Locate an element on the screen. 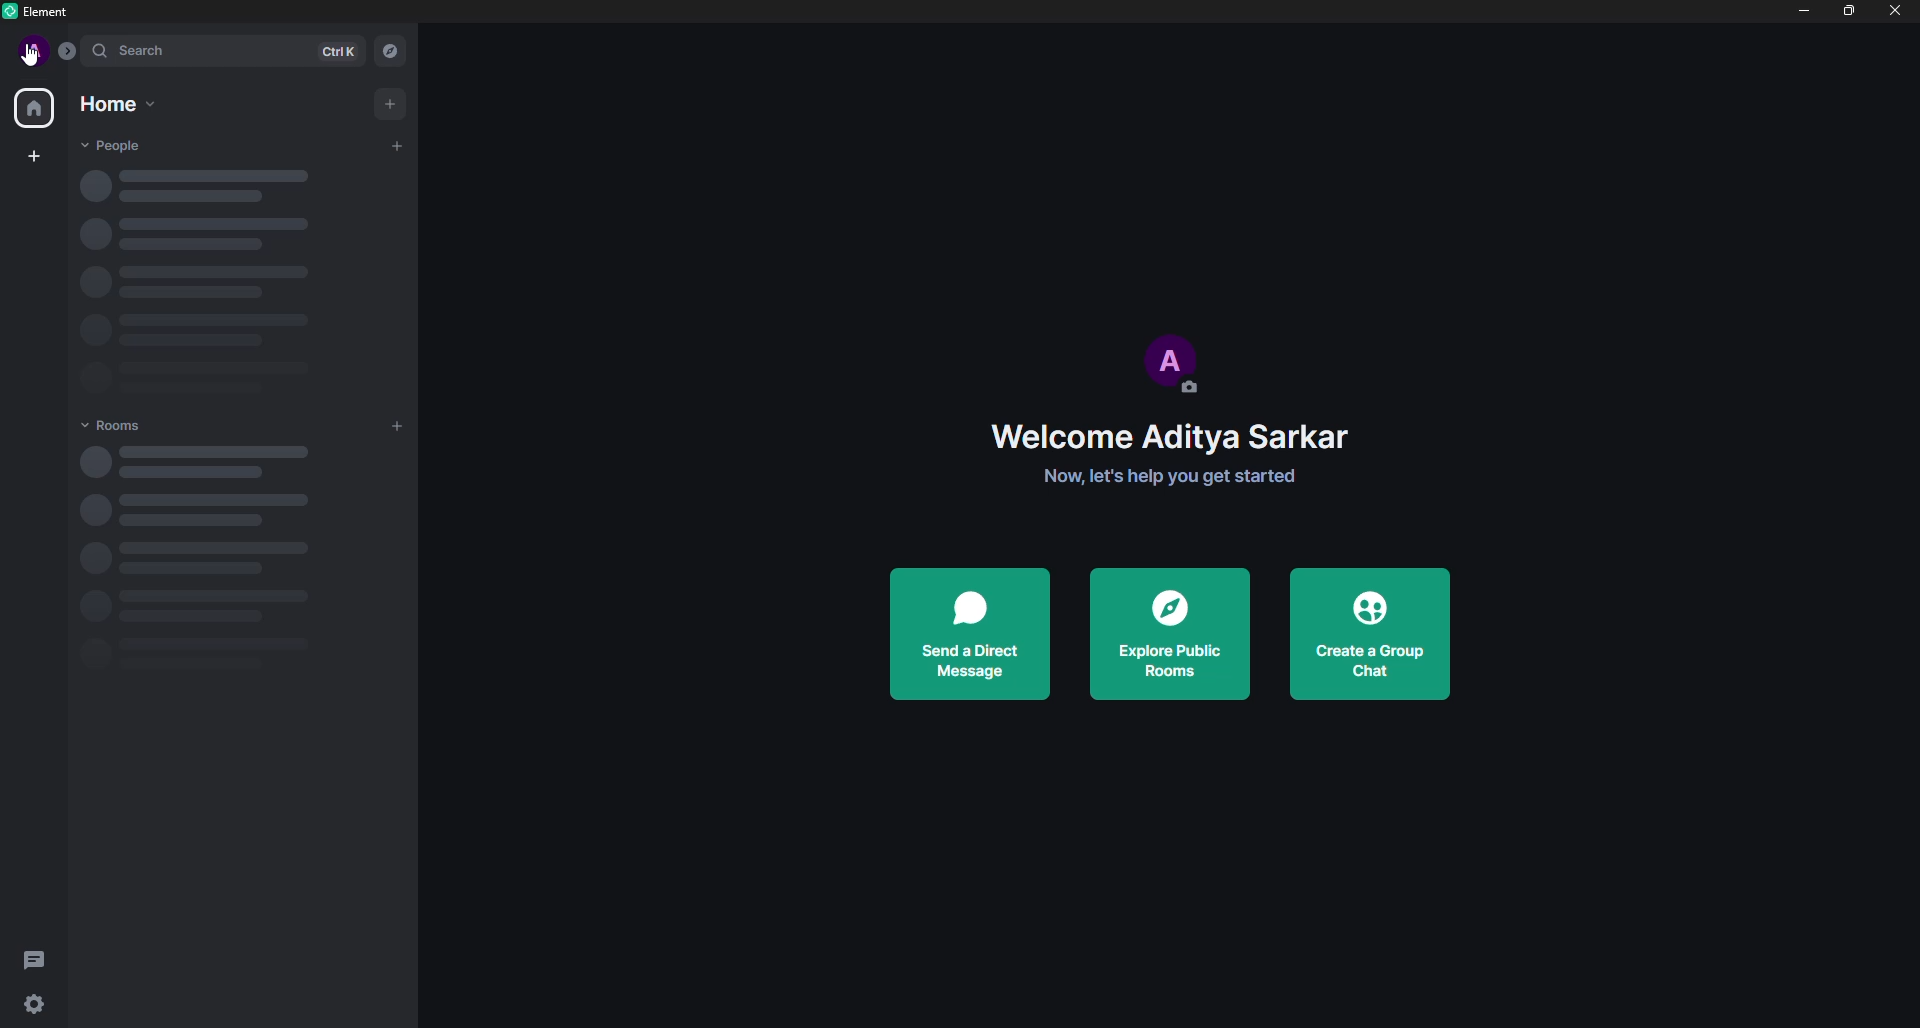 Image resolution: width=1920 pixels, height=1028 pixels. Add room is located at coordinates (404, 427).